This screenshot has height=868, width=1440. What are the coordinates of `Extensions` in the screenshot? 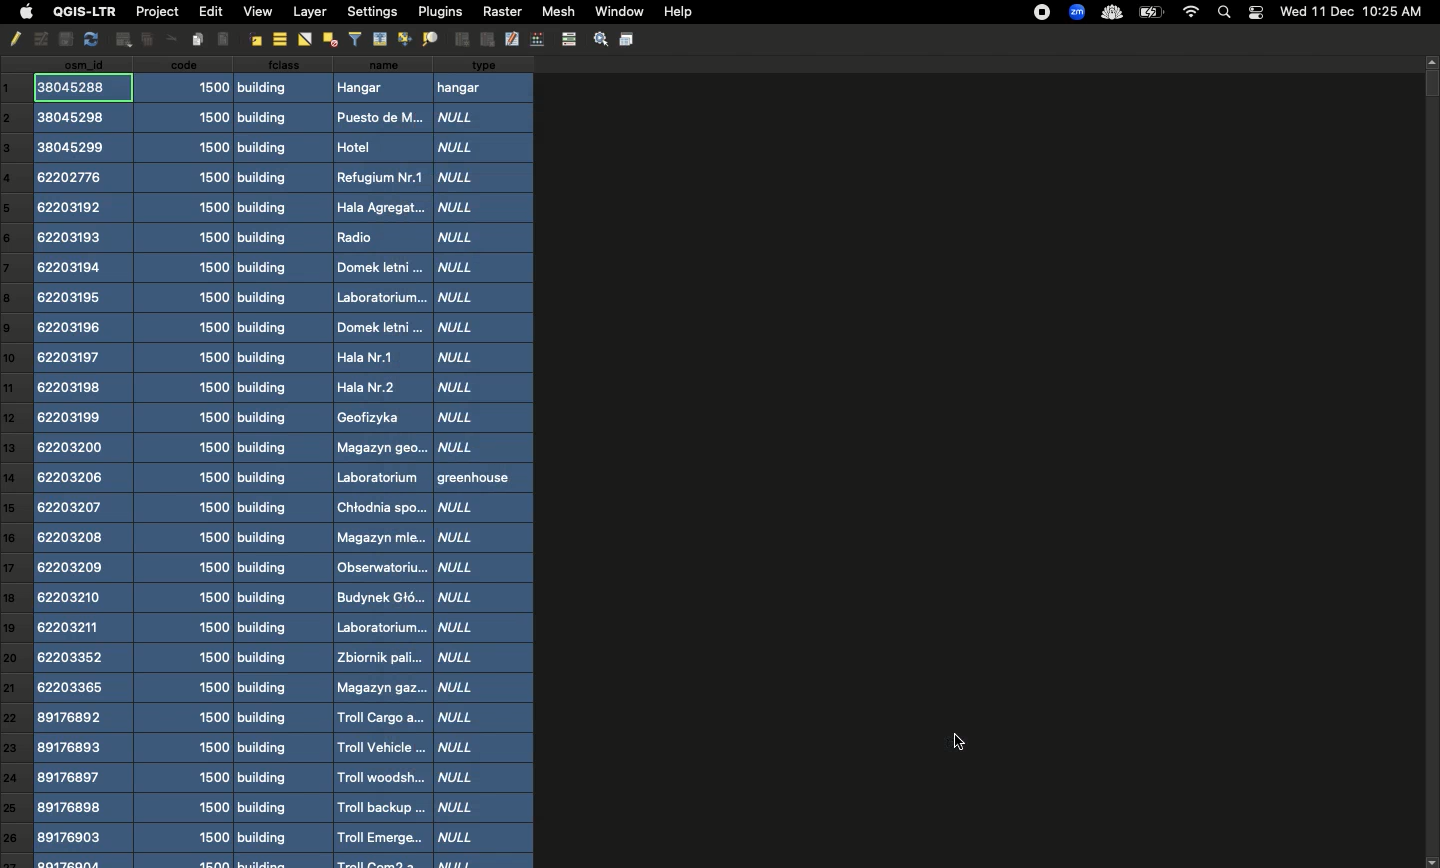 It's located at (1110, 12).